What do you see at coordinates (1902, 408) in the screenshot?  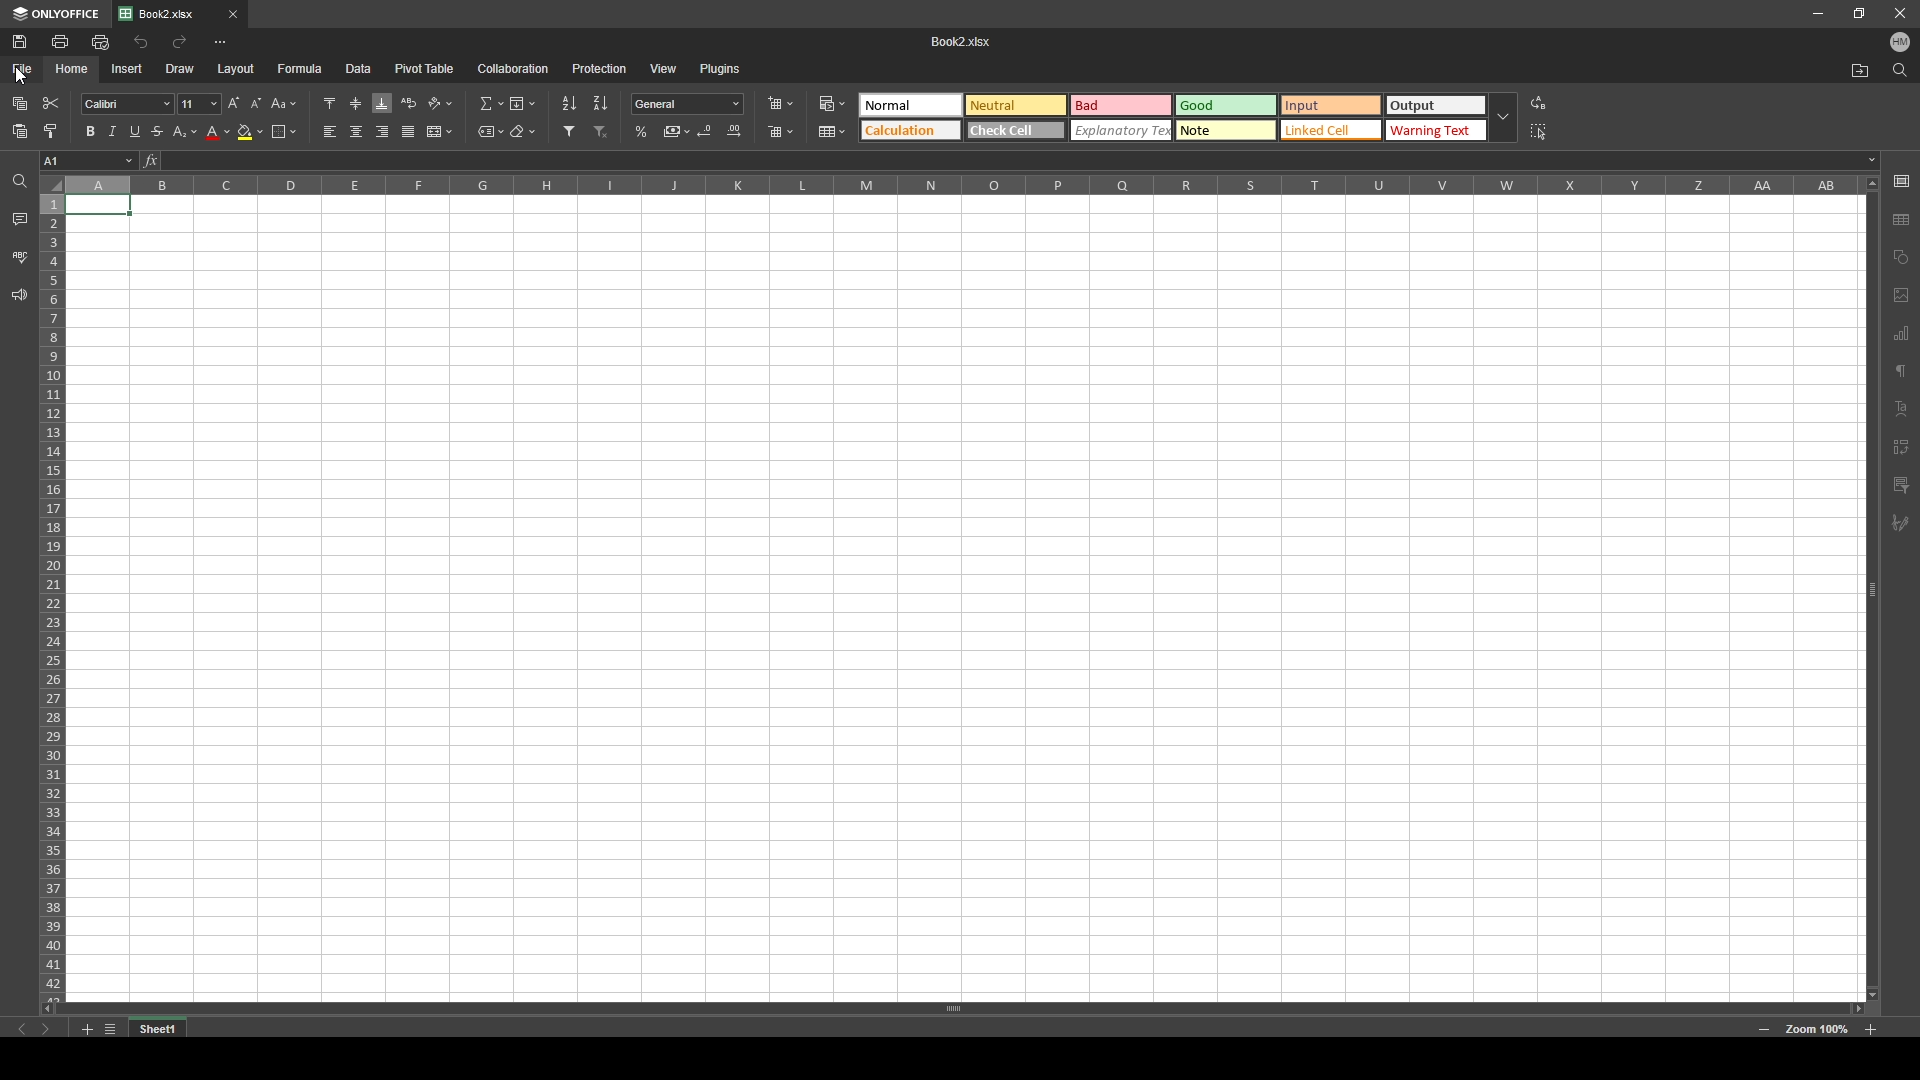 I see `text align` at bounding box center [1902, 408].